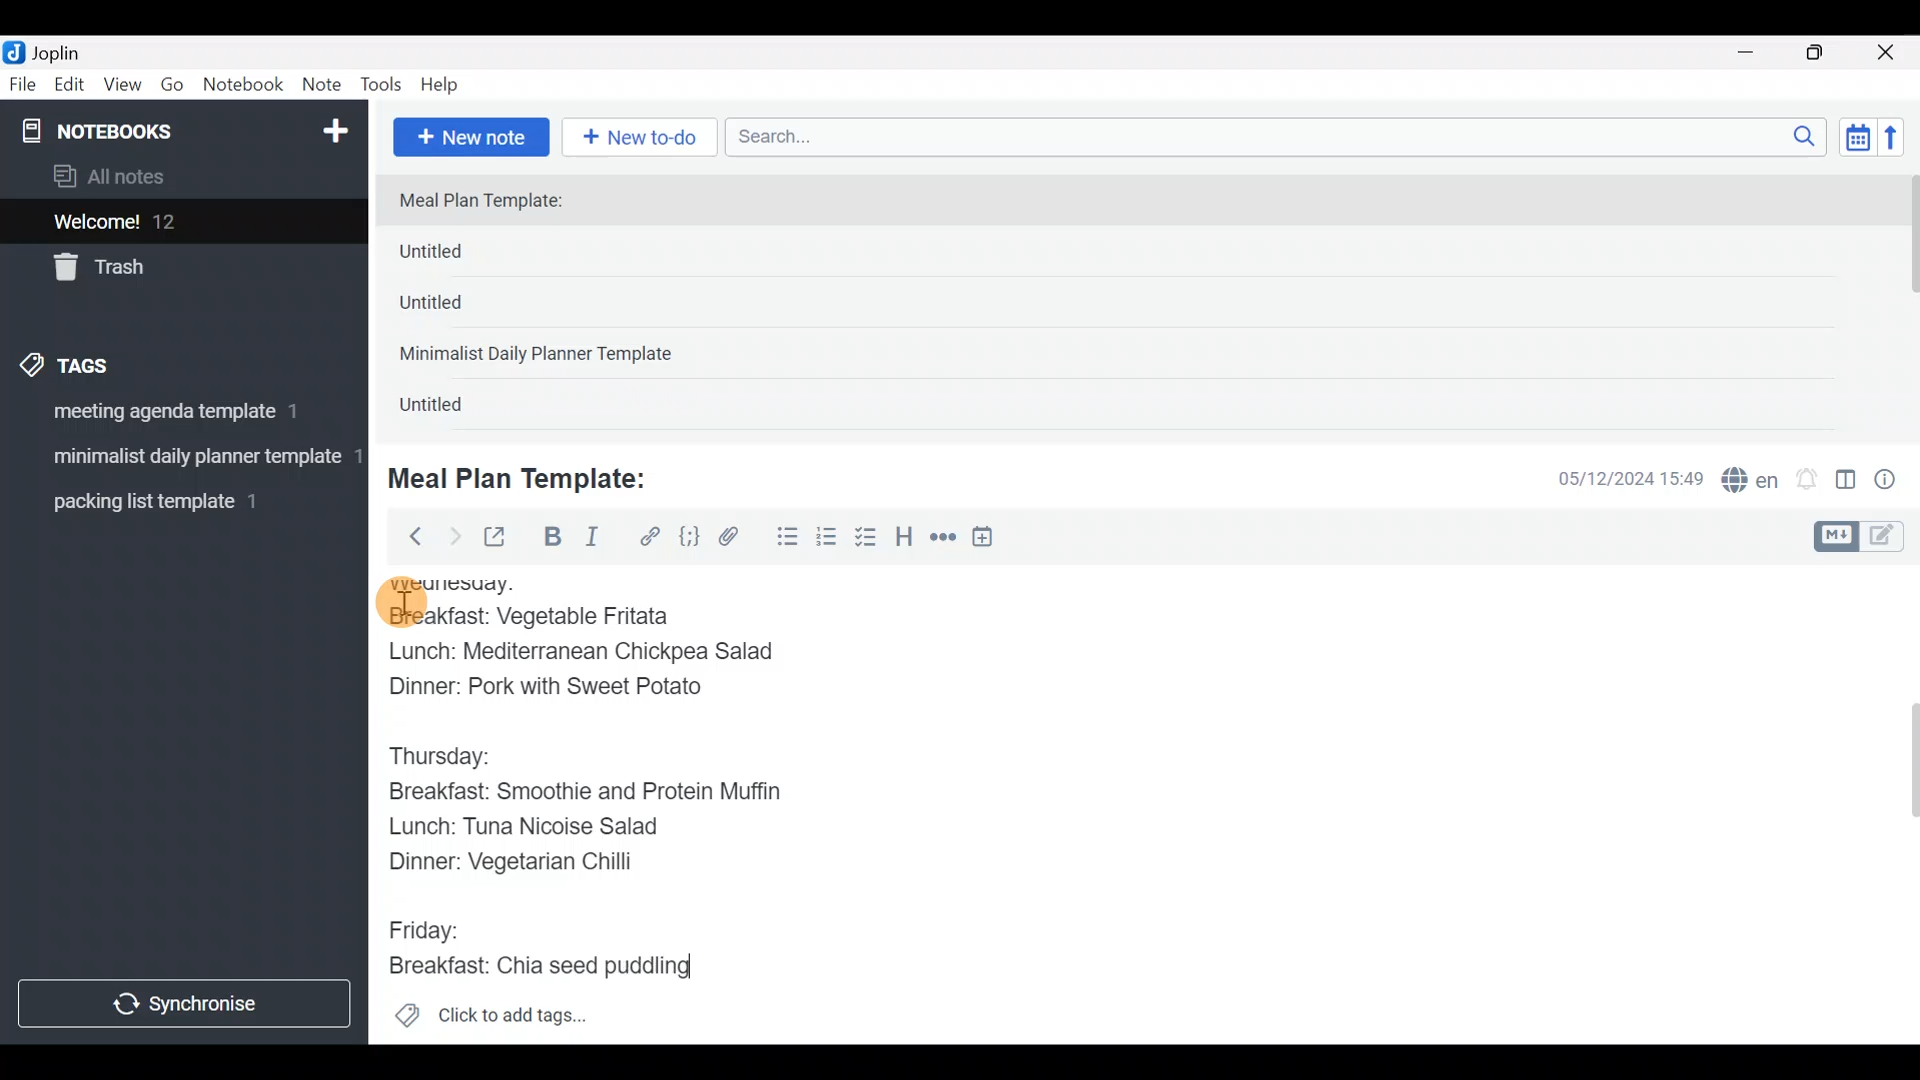  I want to click on New to-do, so click(644, 139).